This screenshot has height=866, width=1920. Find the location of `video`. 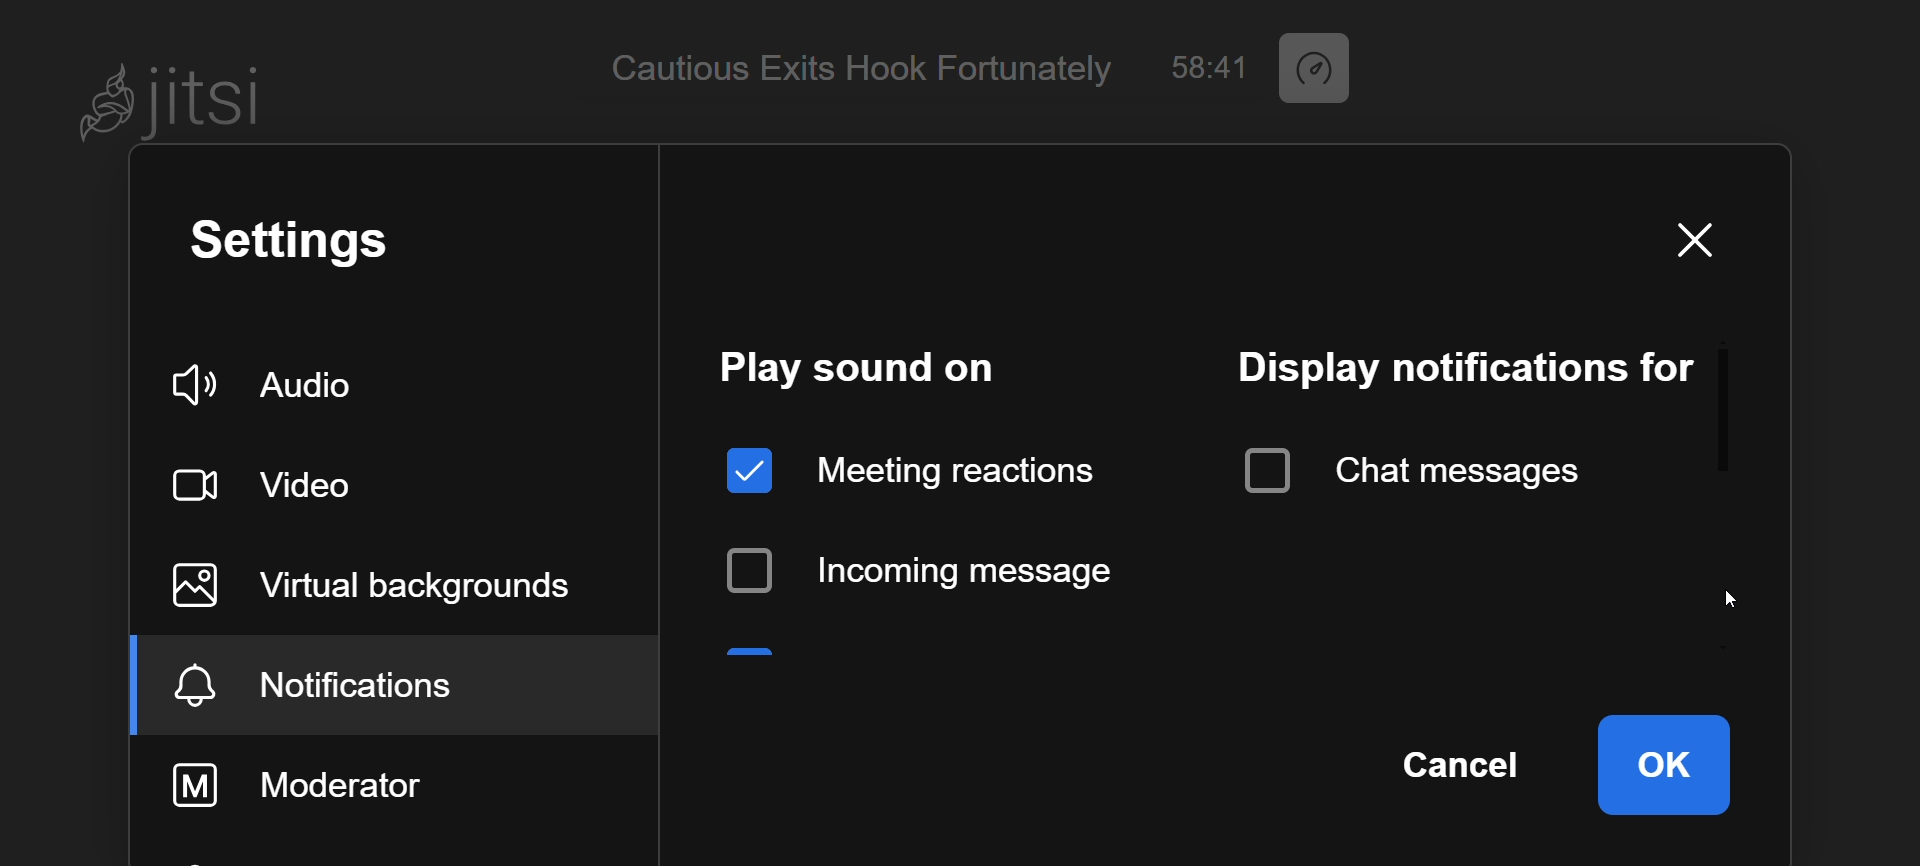

video is located at coordinates (280, 484).